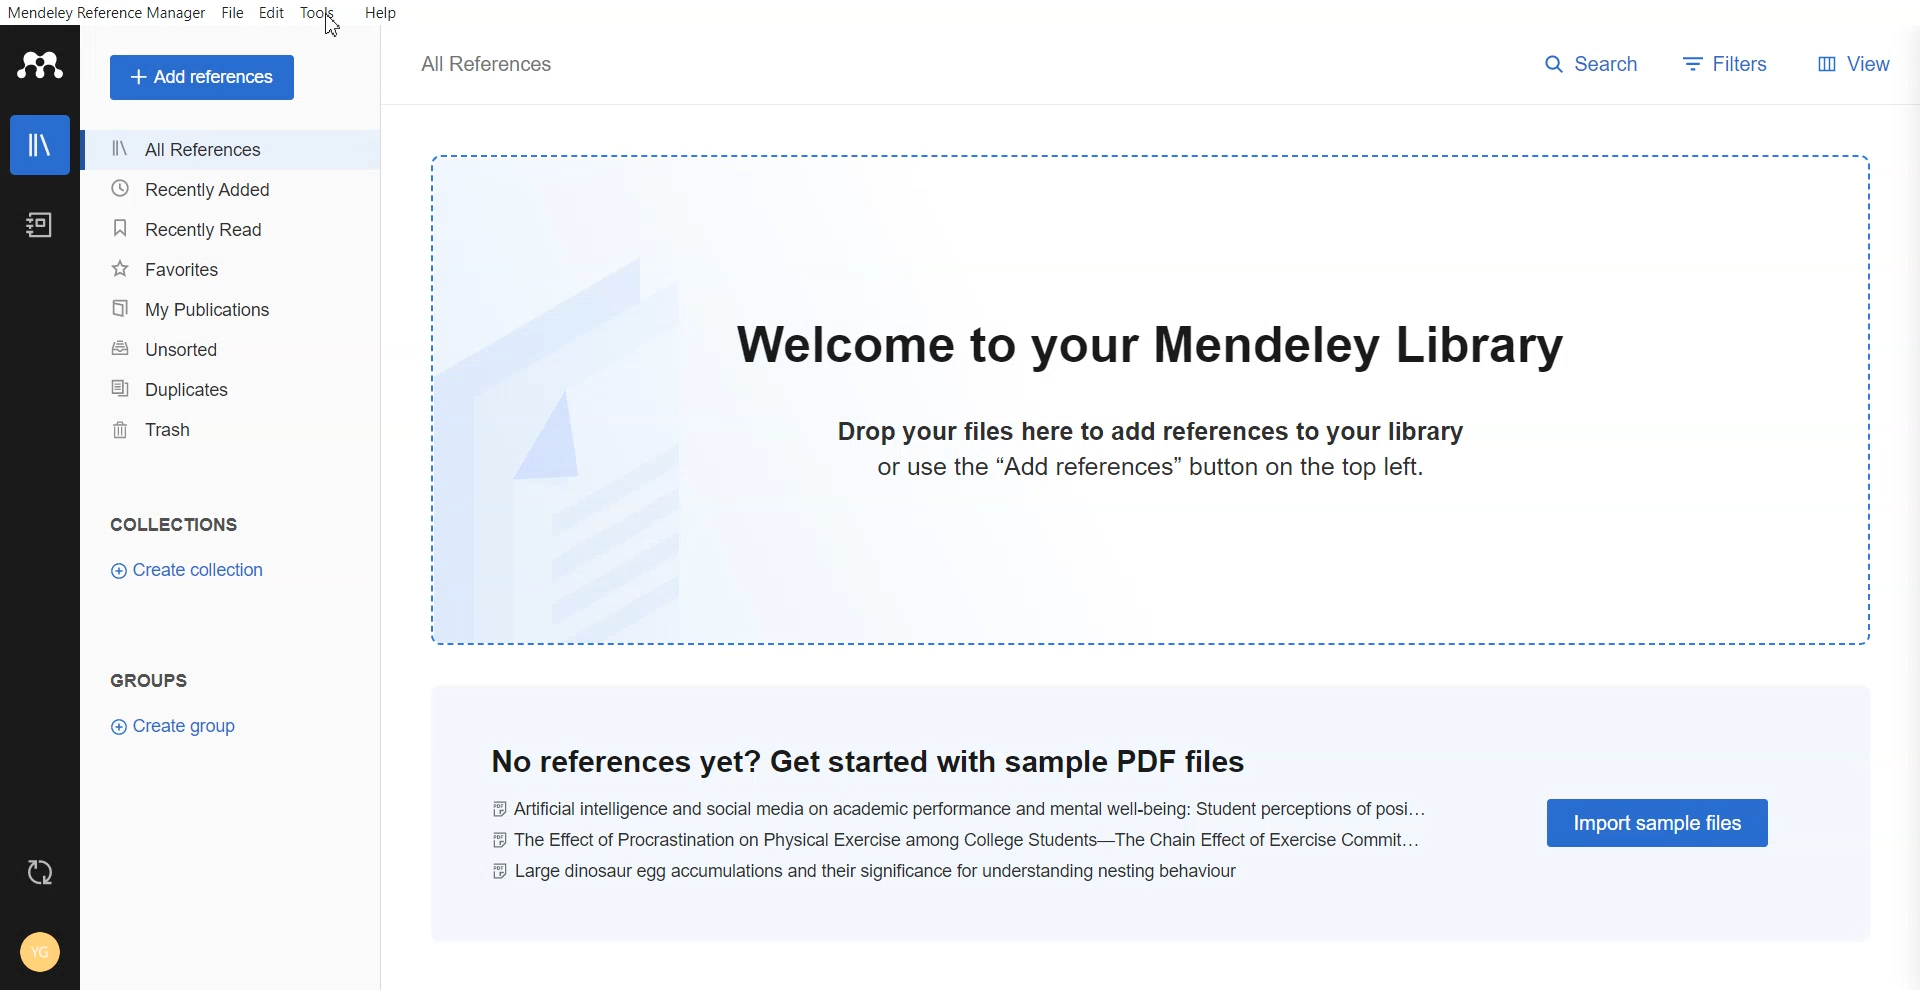 The image size is (1920, 990). I want to click on file watermark background image, so click(569, 447).